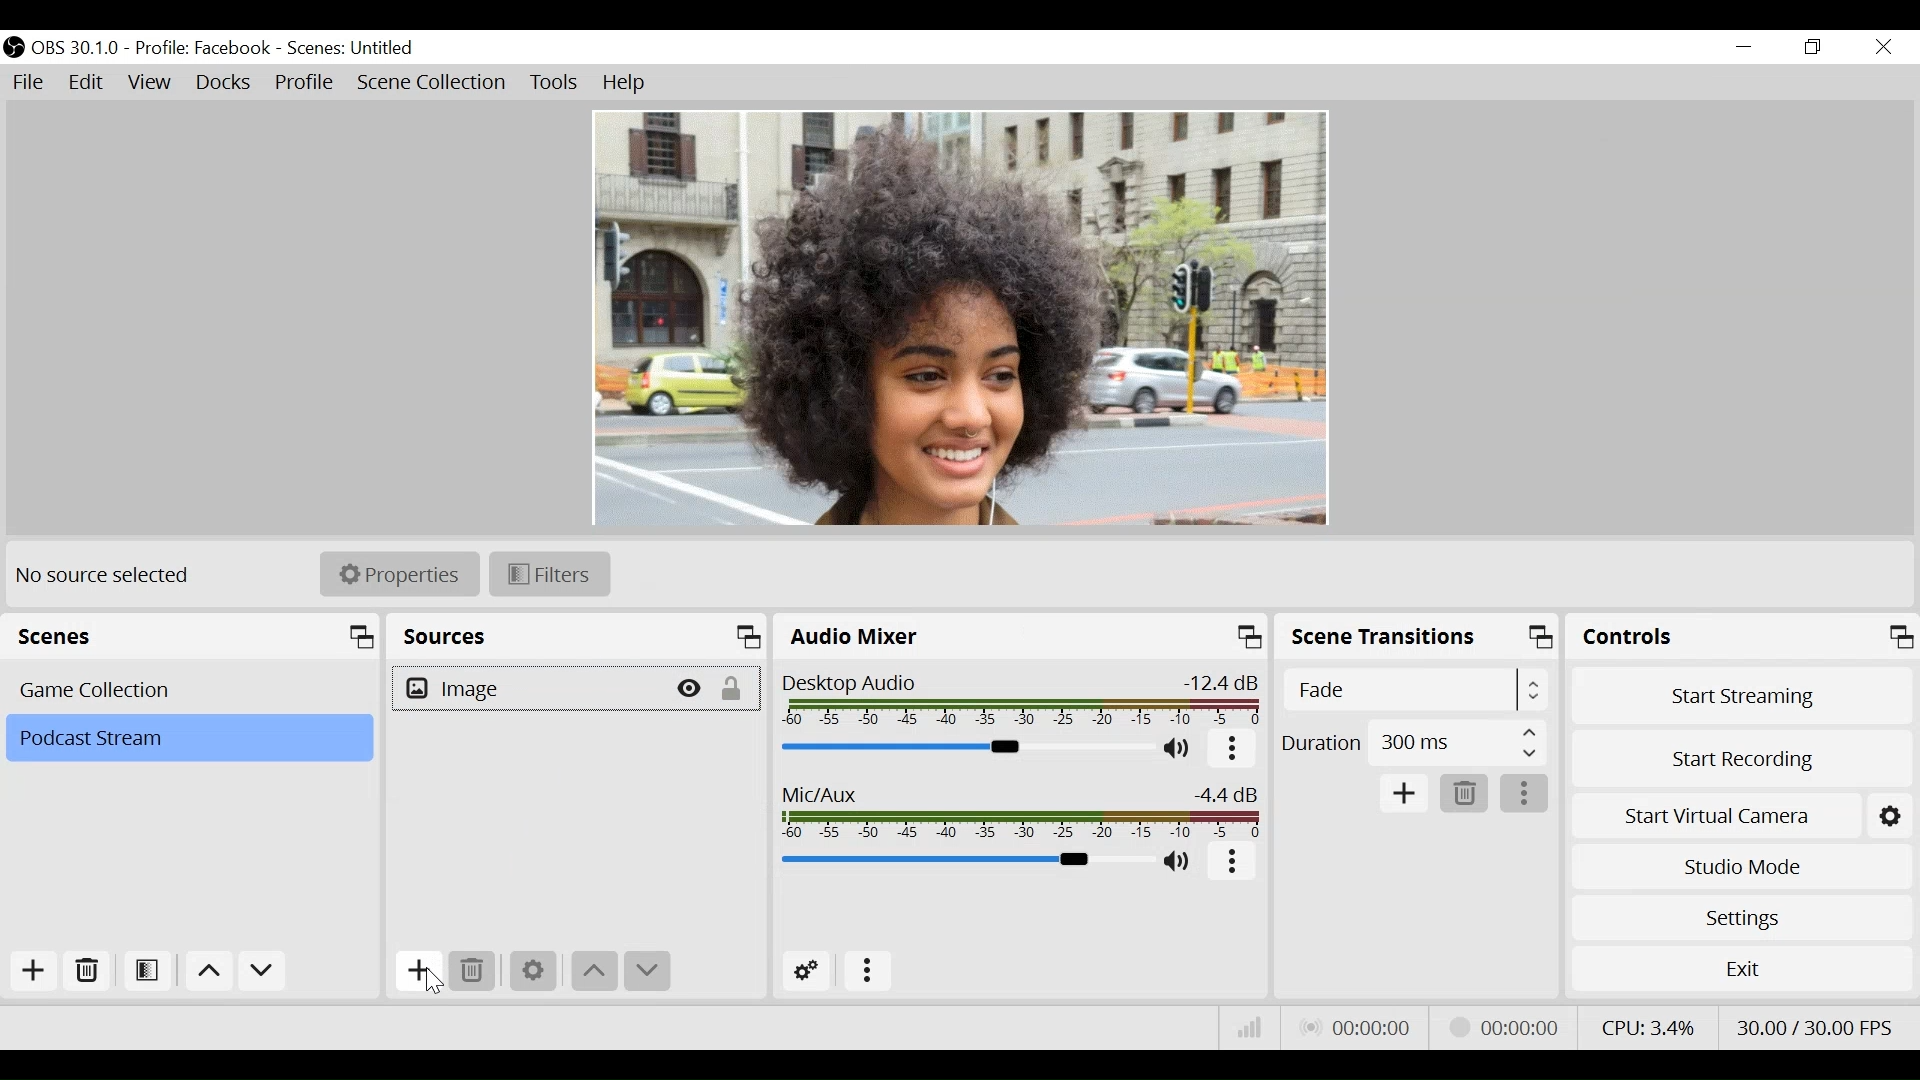 This screenshot has width=1920, height=1080. Describe the element at coordinates (529, 688) in the screenshot. I see `Image` at that location.